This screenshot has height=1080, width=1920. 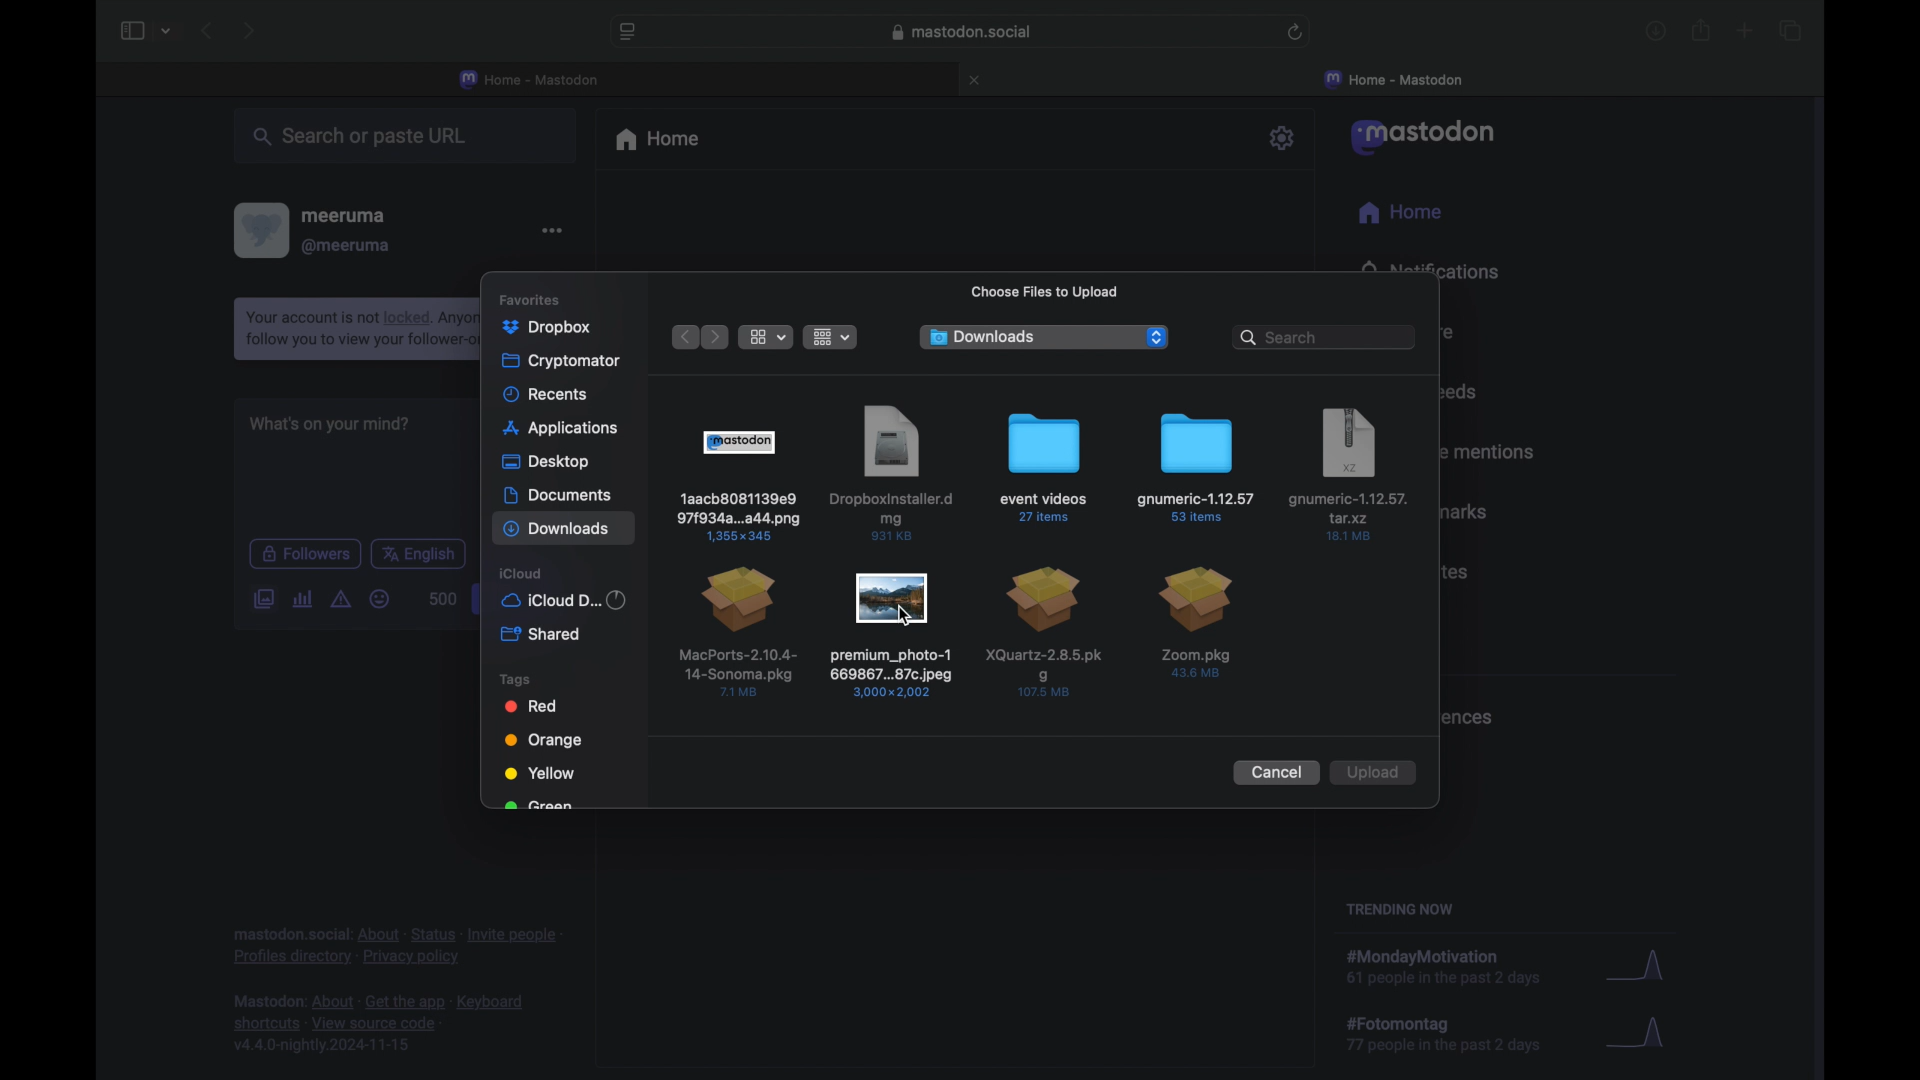 I want to click on new tab, so click(x=1745, y=32).